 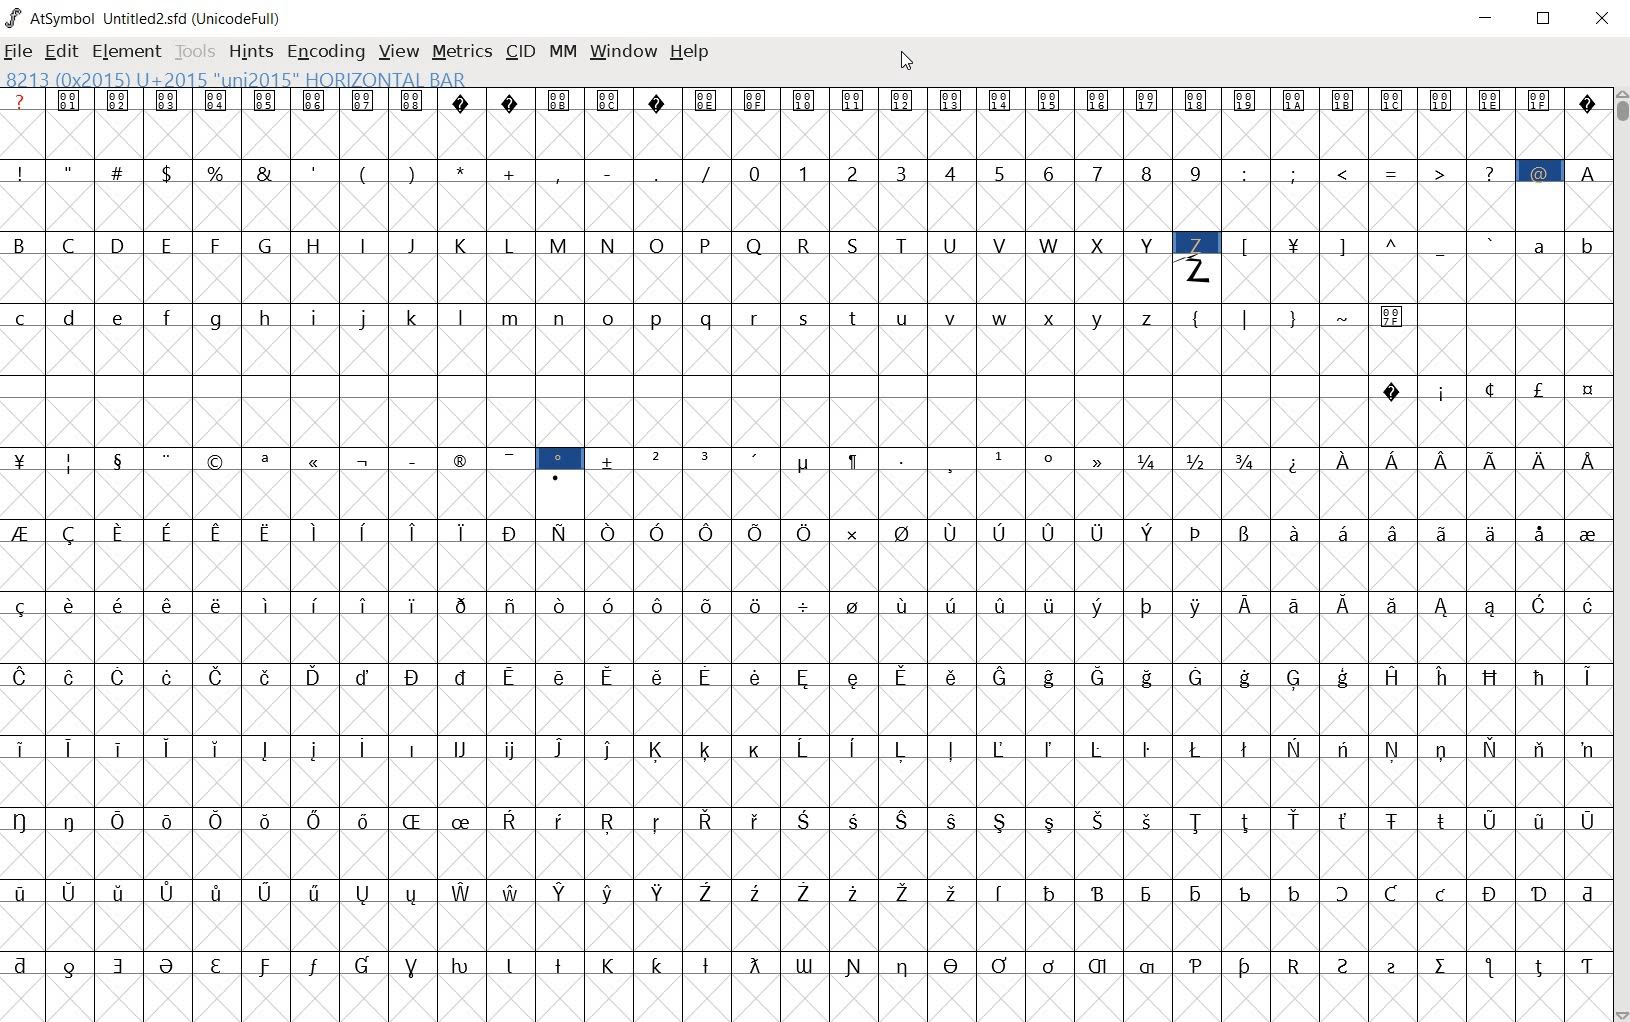 I want to click on SCROLLBAR, so click(x=1622, y=554).